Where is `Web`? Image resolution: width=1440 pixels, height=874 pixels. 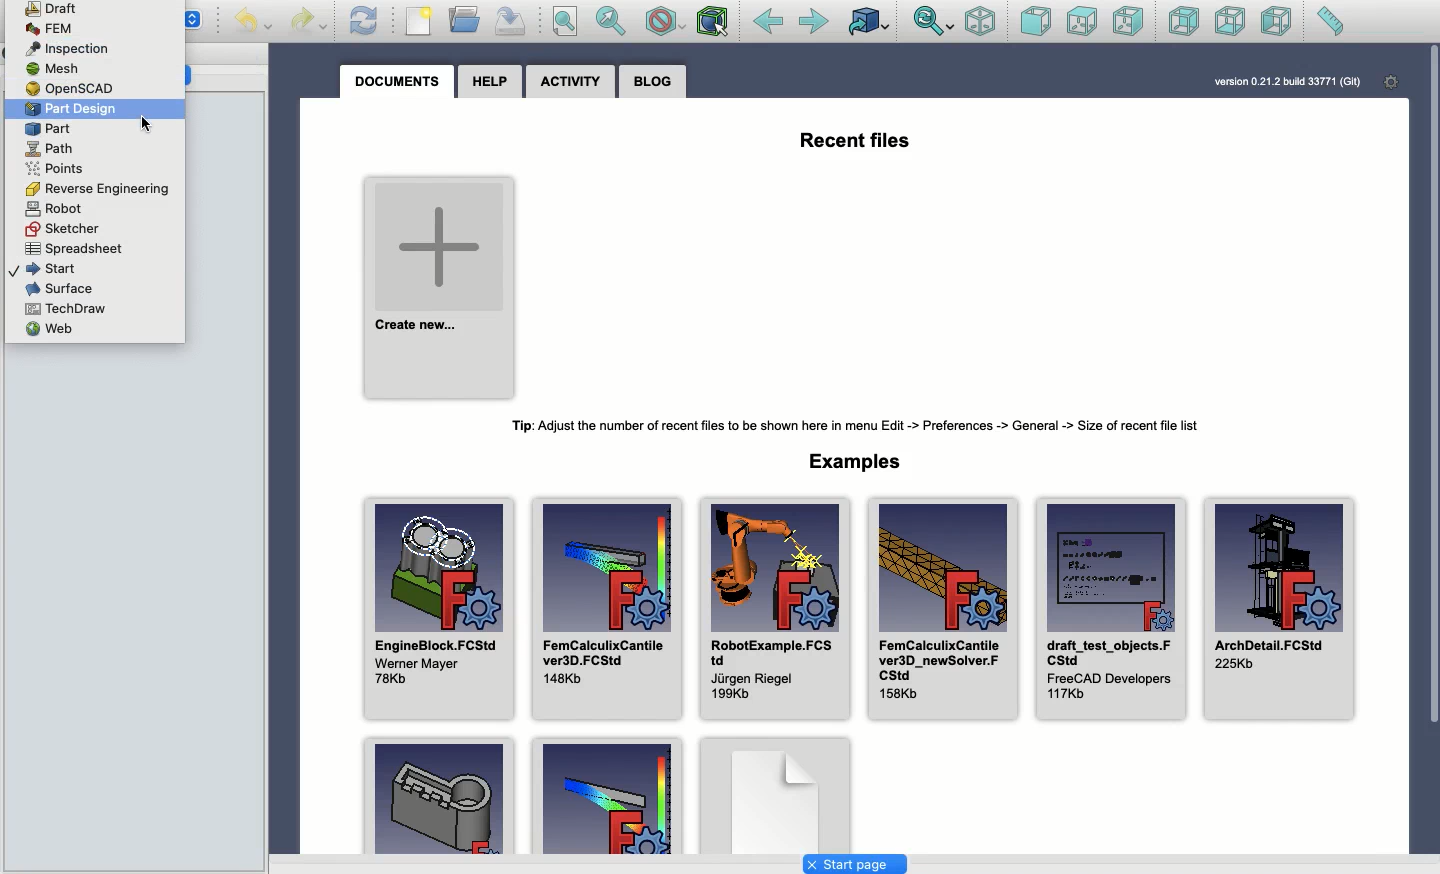 Web is located at coordinates (50, 330).